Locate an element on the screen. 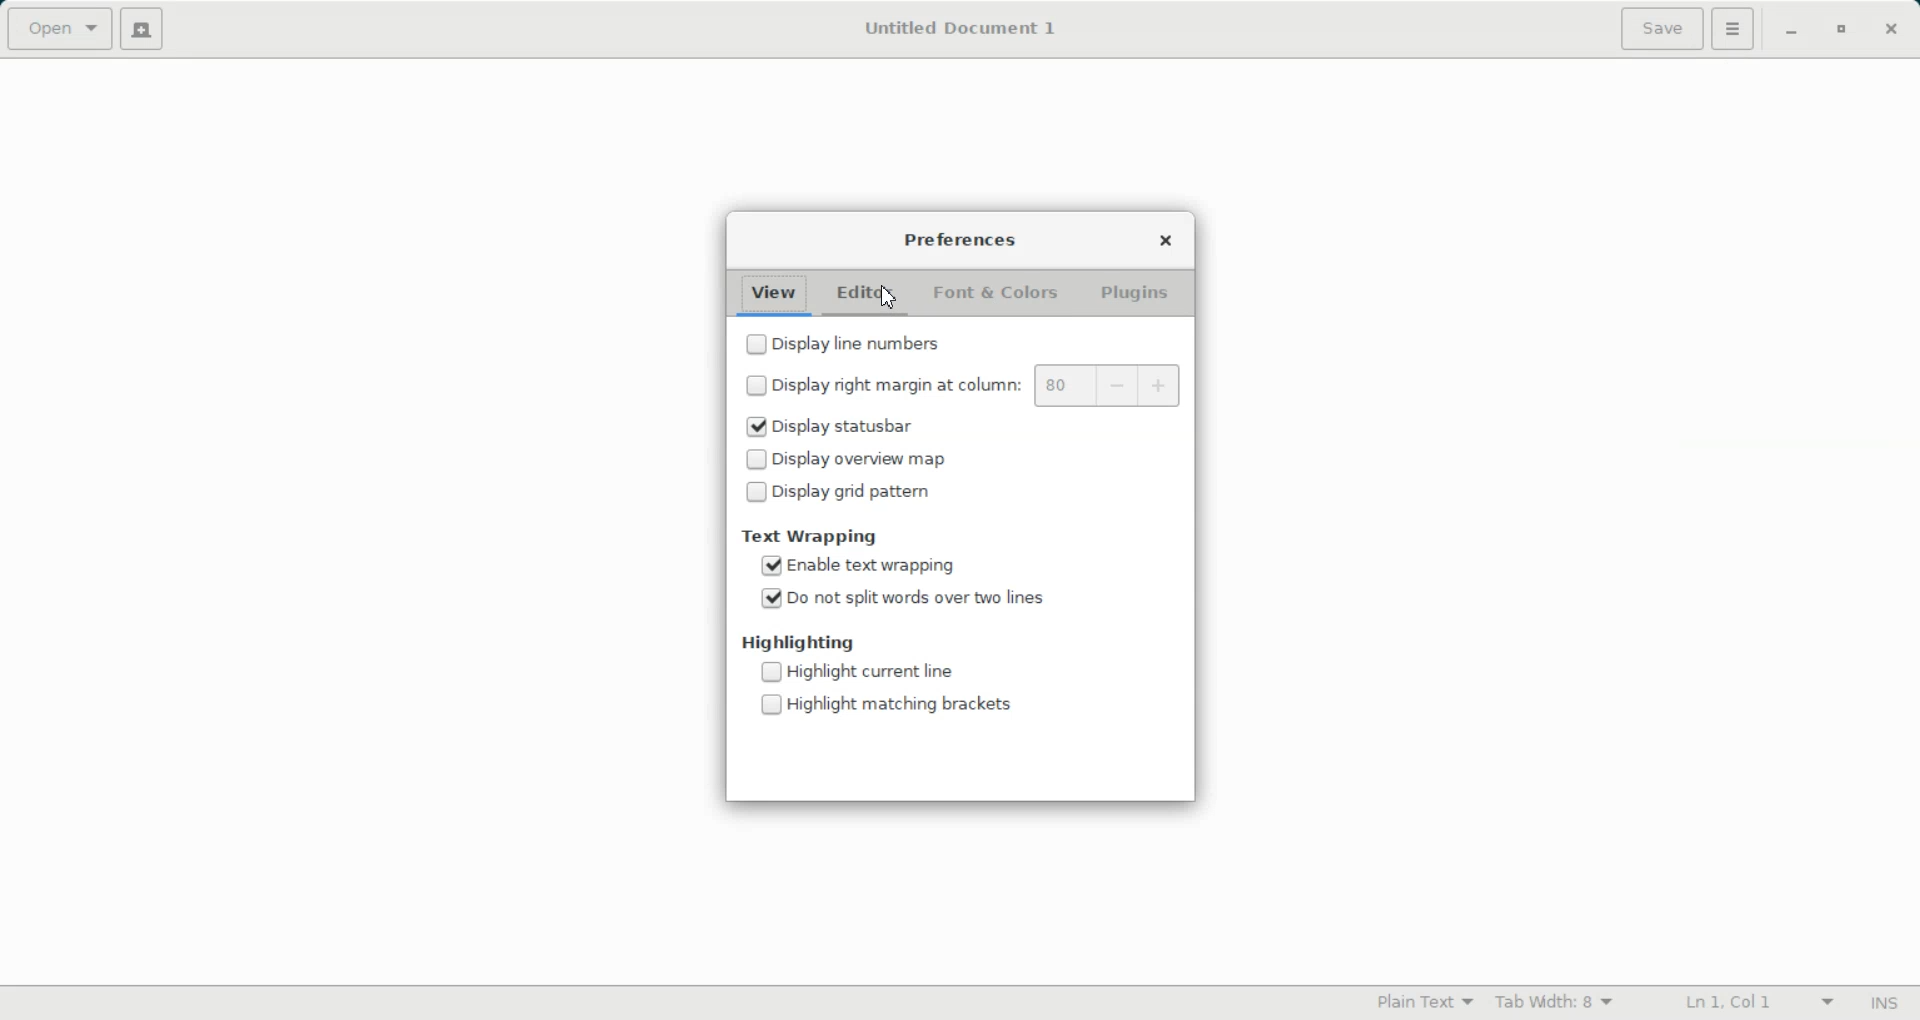  Close is located at coordinates (1166, 241).